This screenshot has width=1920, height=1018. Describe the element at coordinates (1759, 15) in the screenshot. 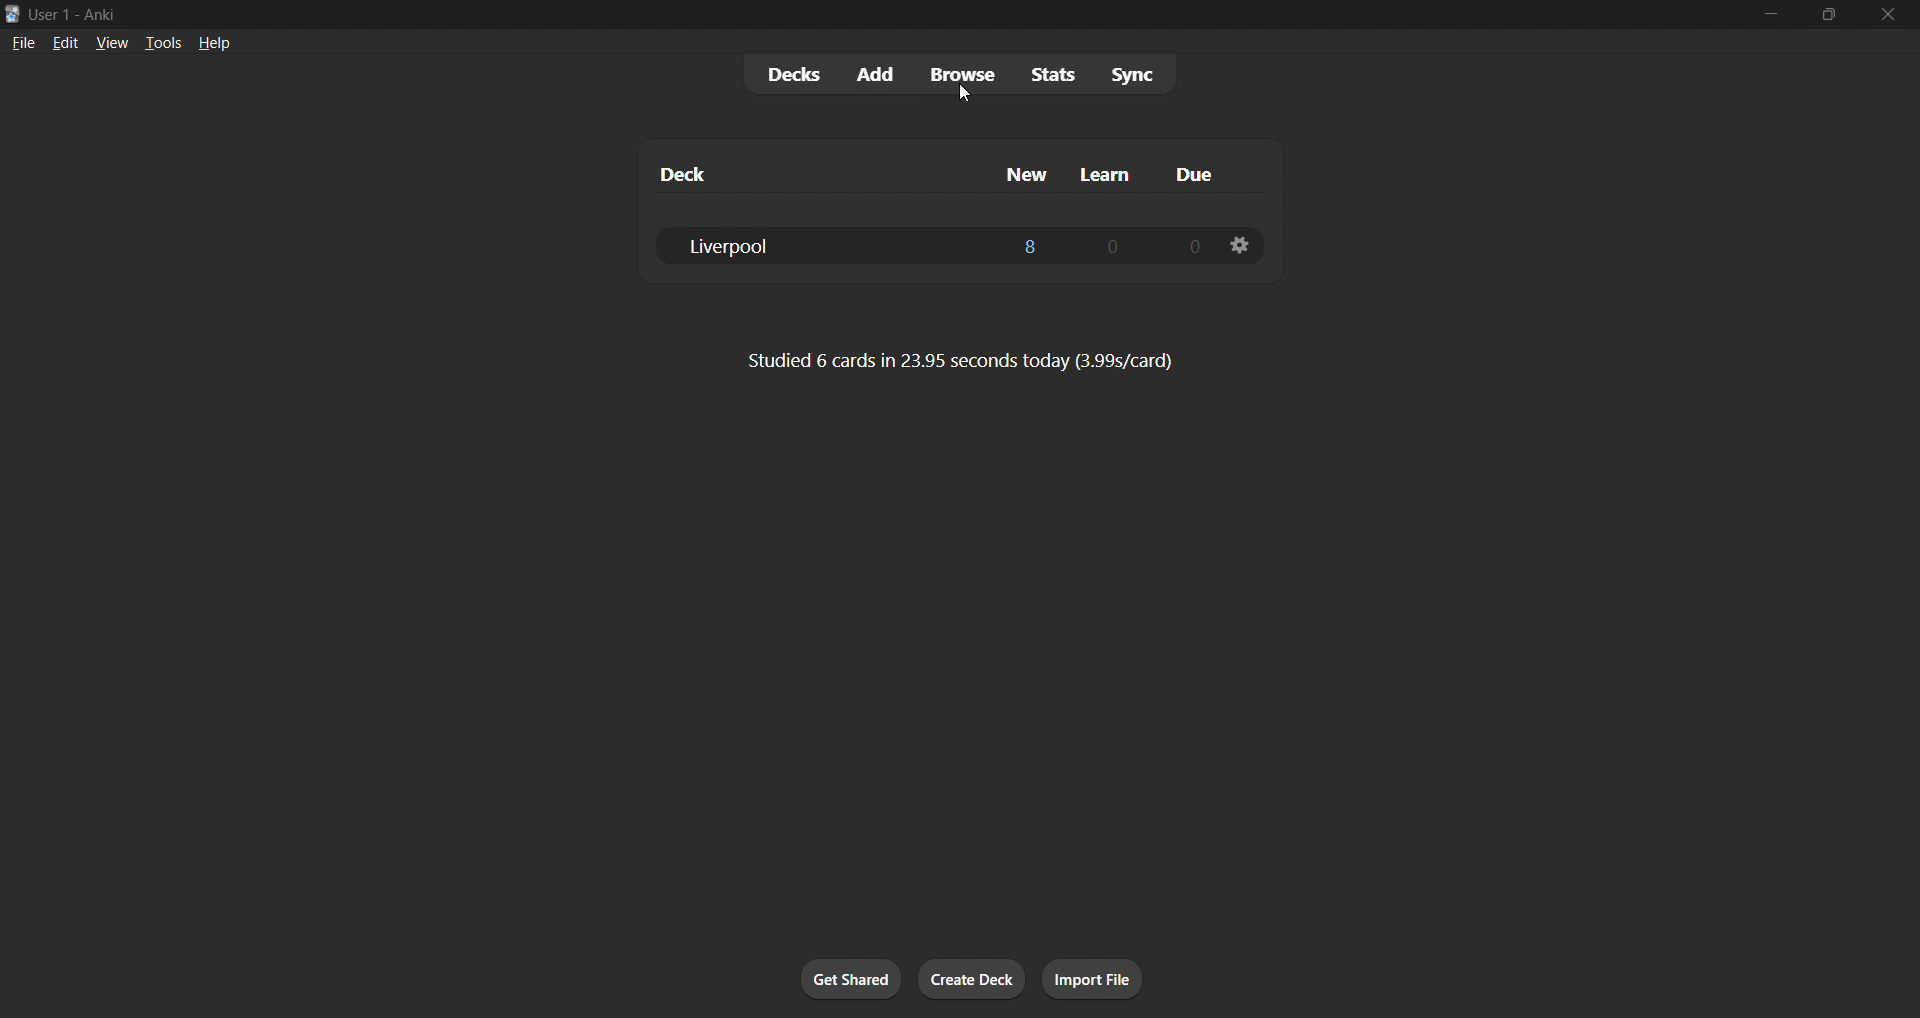

I see `minimize` at that location.